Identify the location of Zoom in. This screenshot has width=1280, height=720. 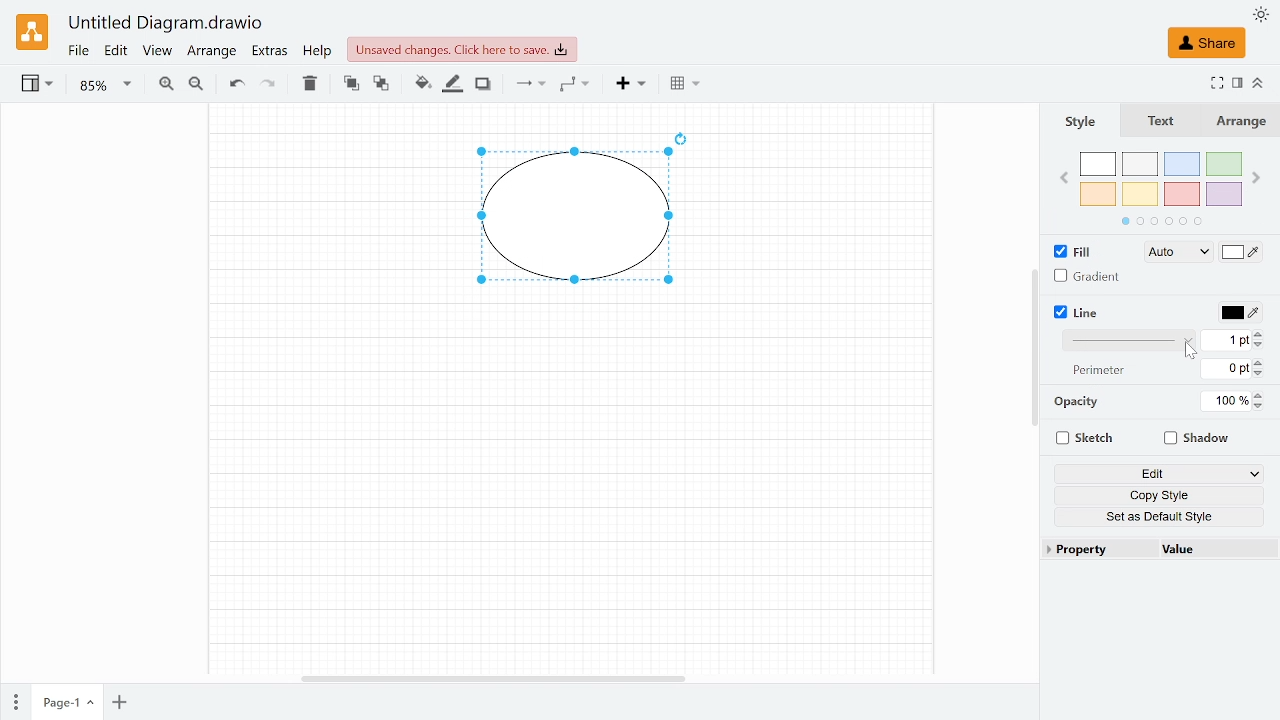
(165, 85).